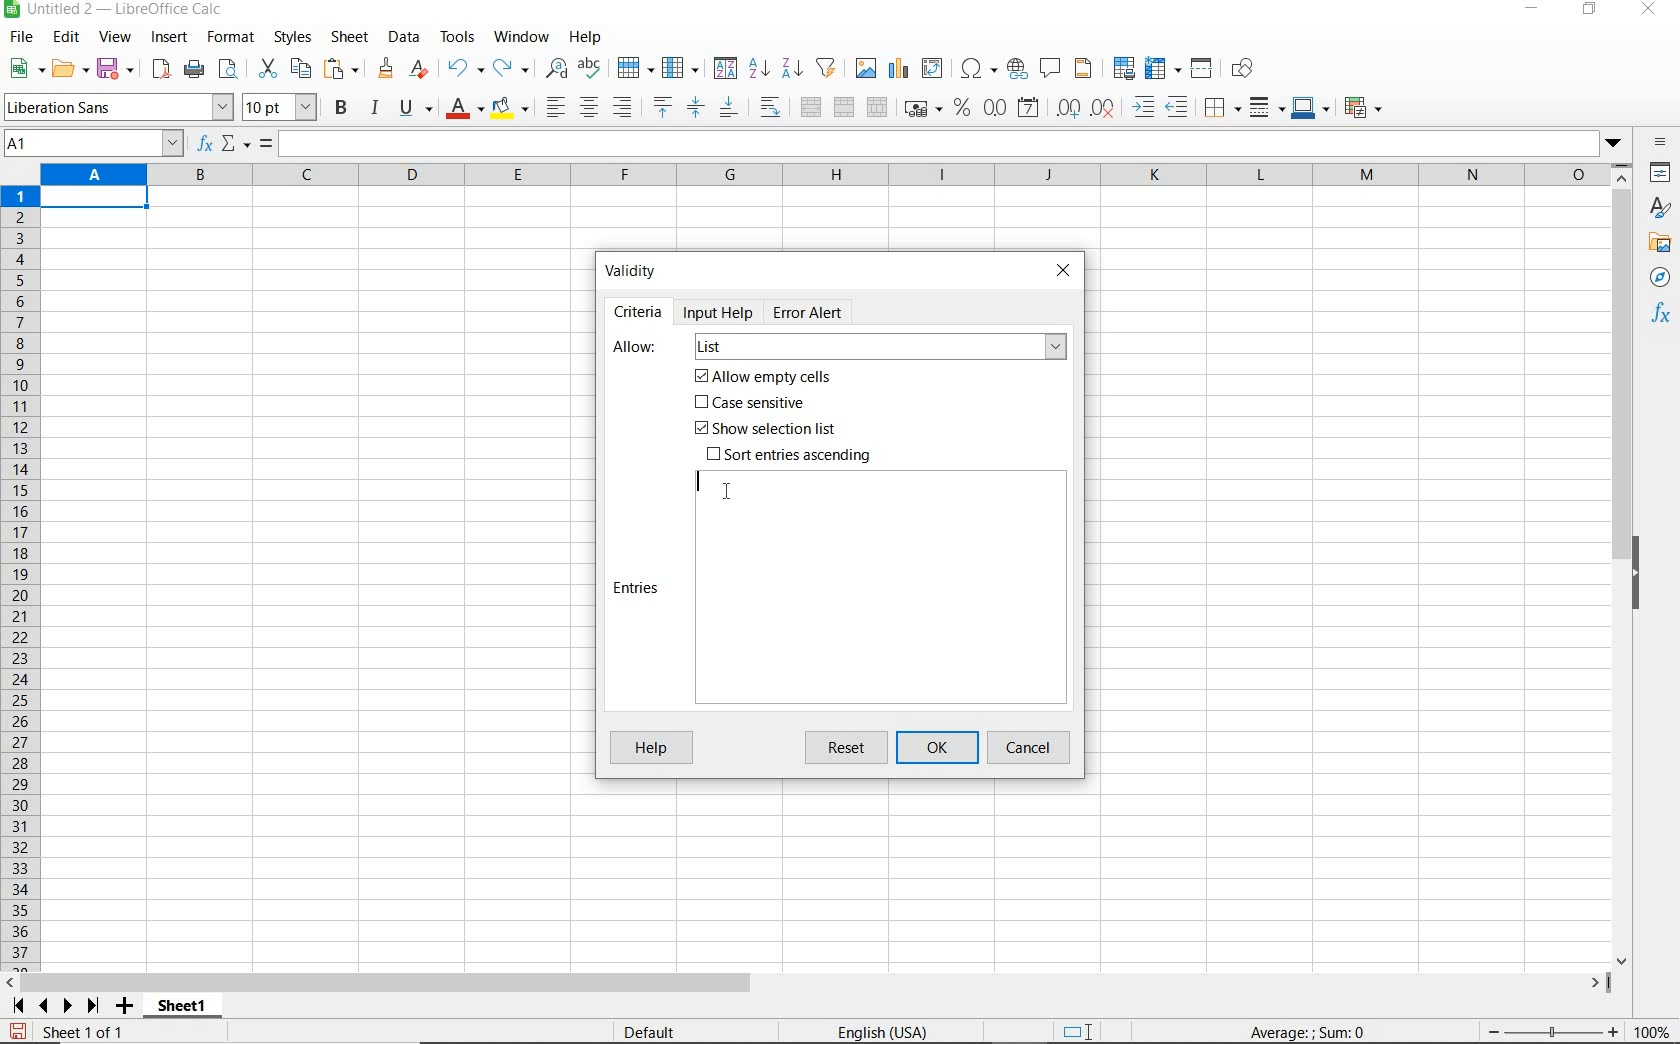  Describe the element at coordinates (51, 1006) in the screenshot. I see `scroll next` at that location.